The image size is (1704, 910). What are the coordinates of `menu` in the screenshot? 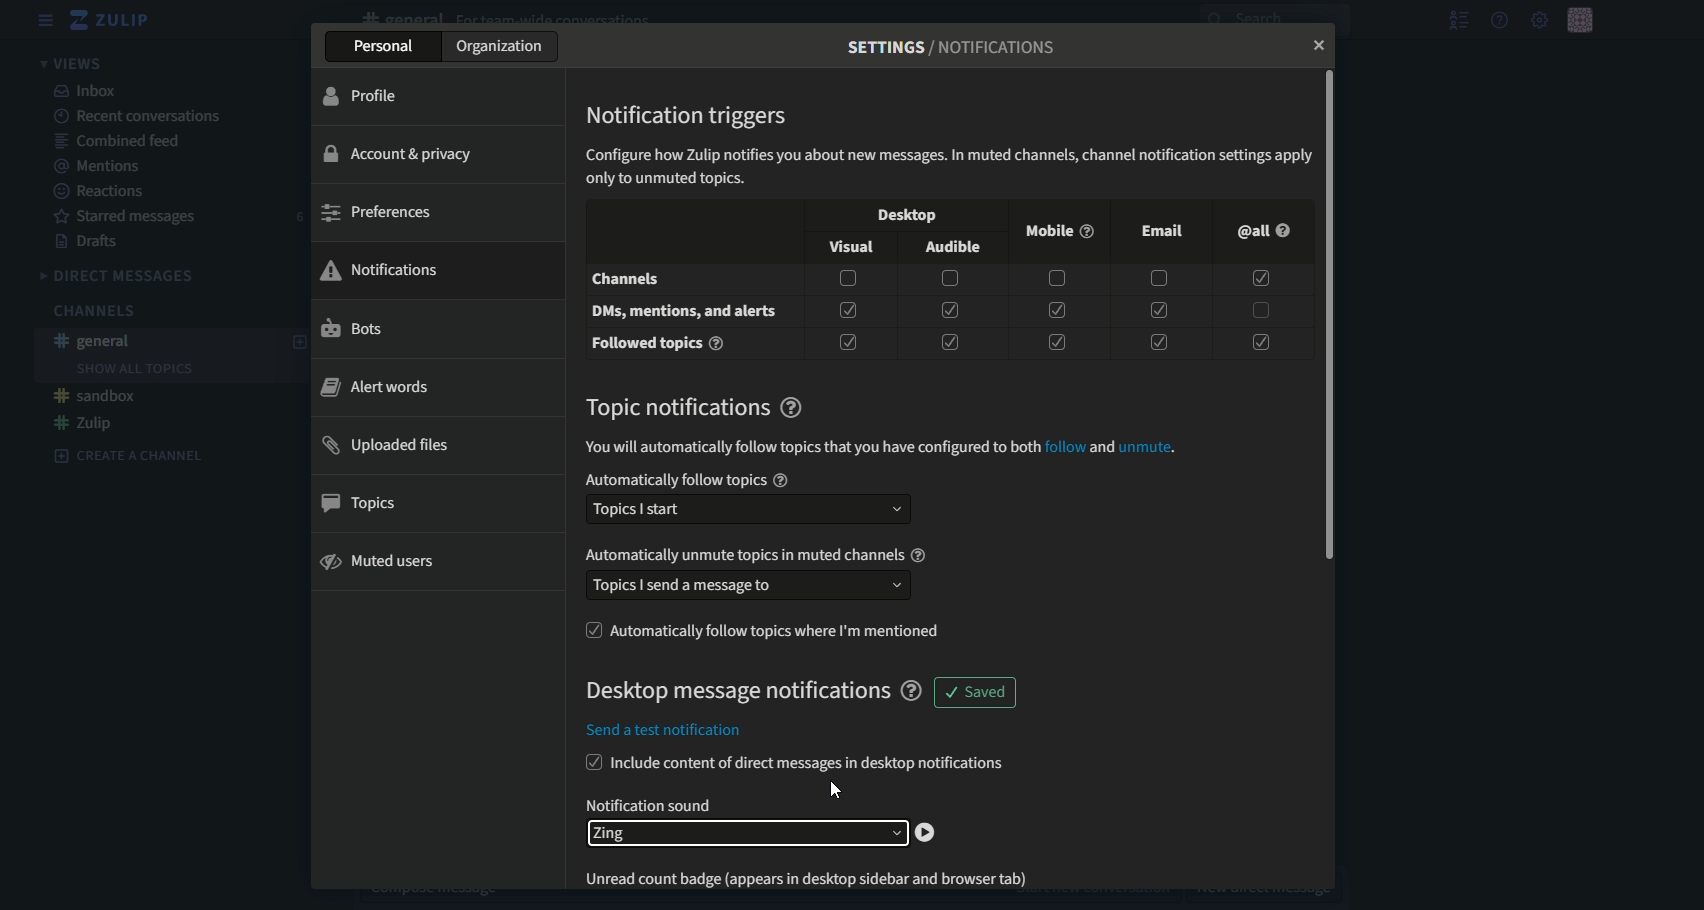 It's located at (46, 20).